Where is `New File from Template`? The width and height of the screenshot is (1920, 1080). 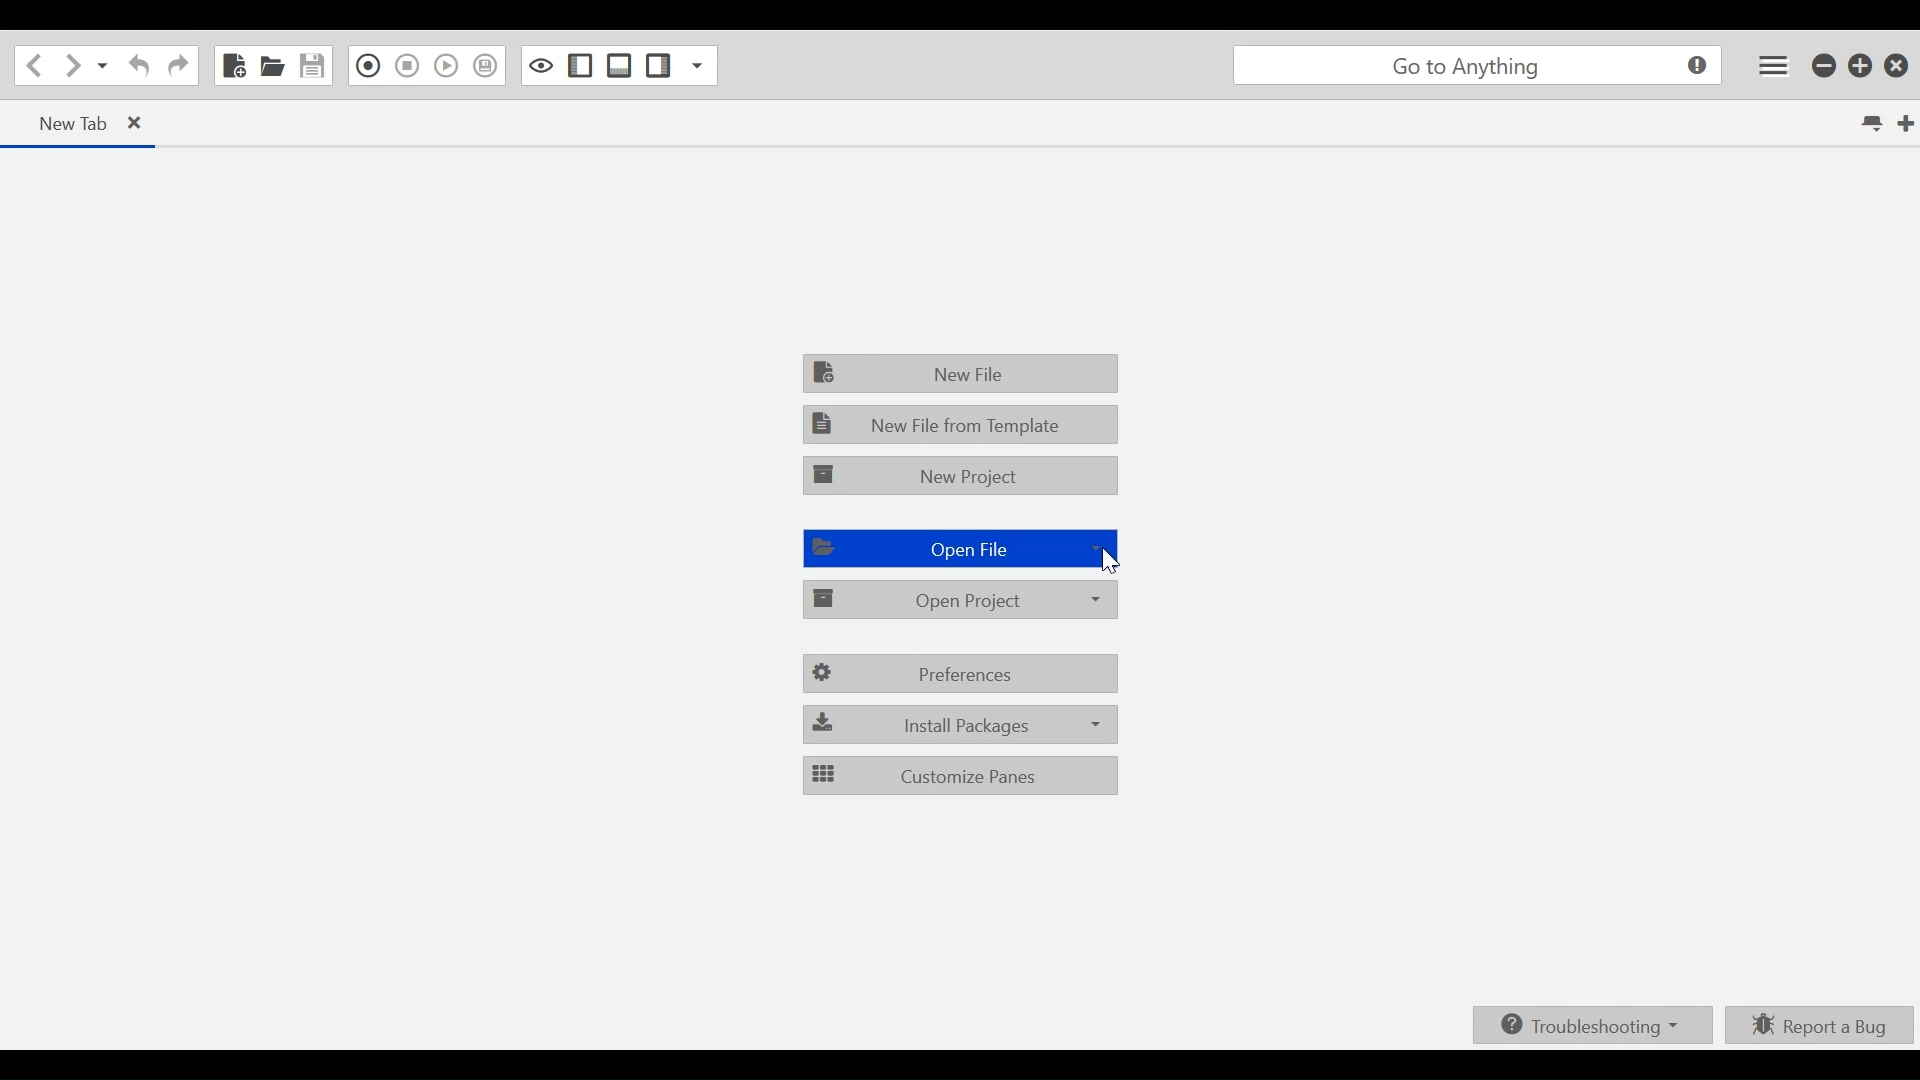
New File from Template is located at coordinates (959, 424).